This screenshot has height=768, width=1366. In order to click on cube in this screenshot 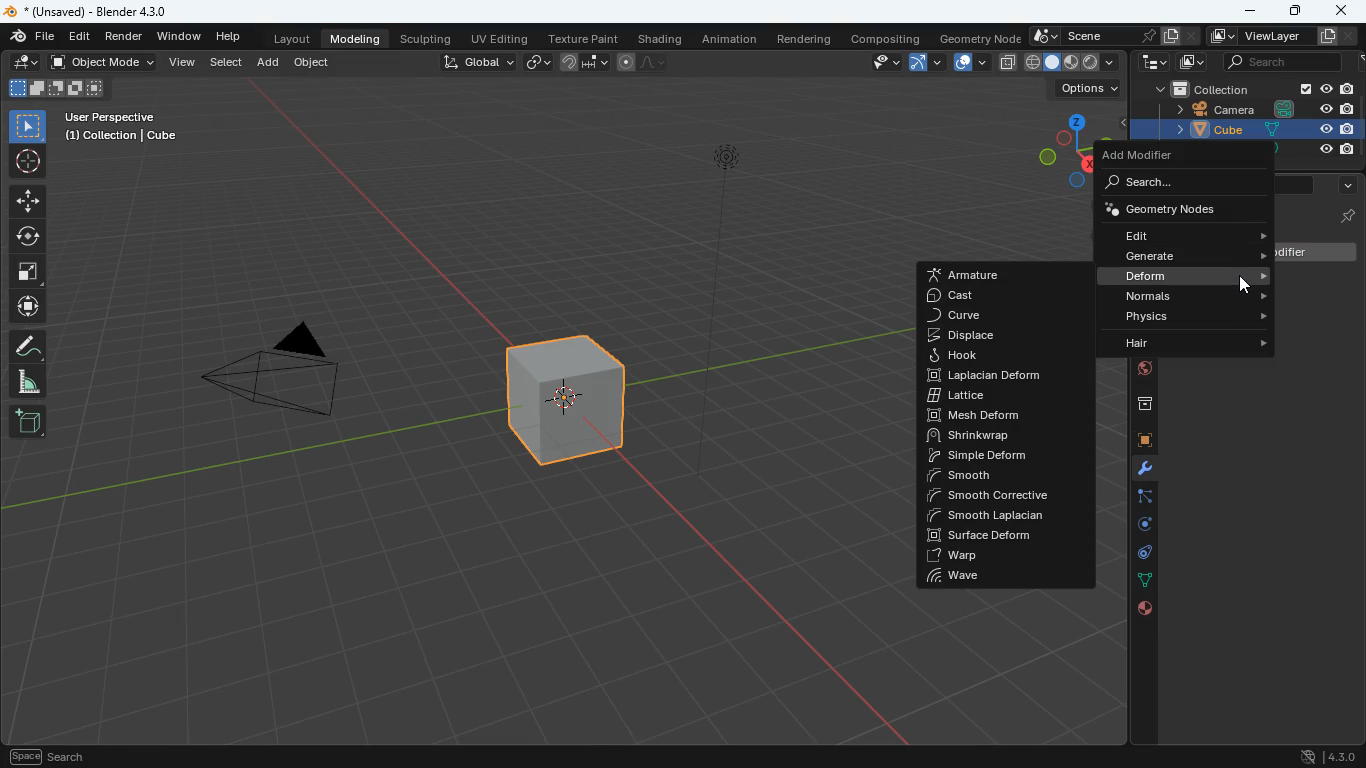, I will do `click(1259, 130)`.